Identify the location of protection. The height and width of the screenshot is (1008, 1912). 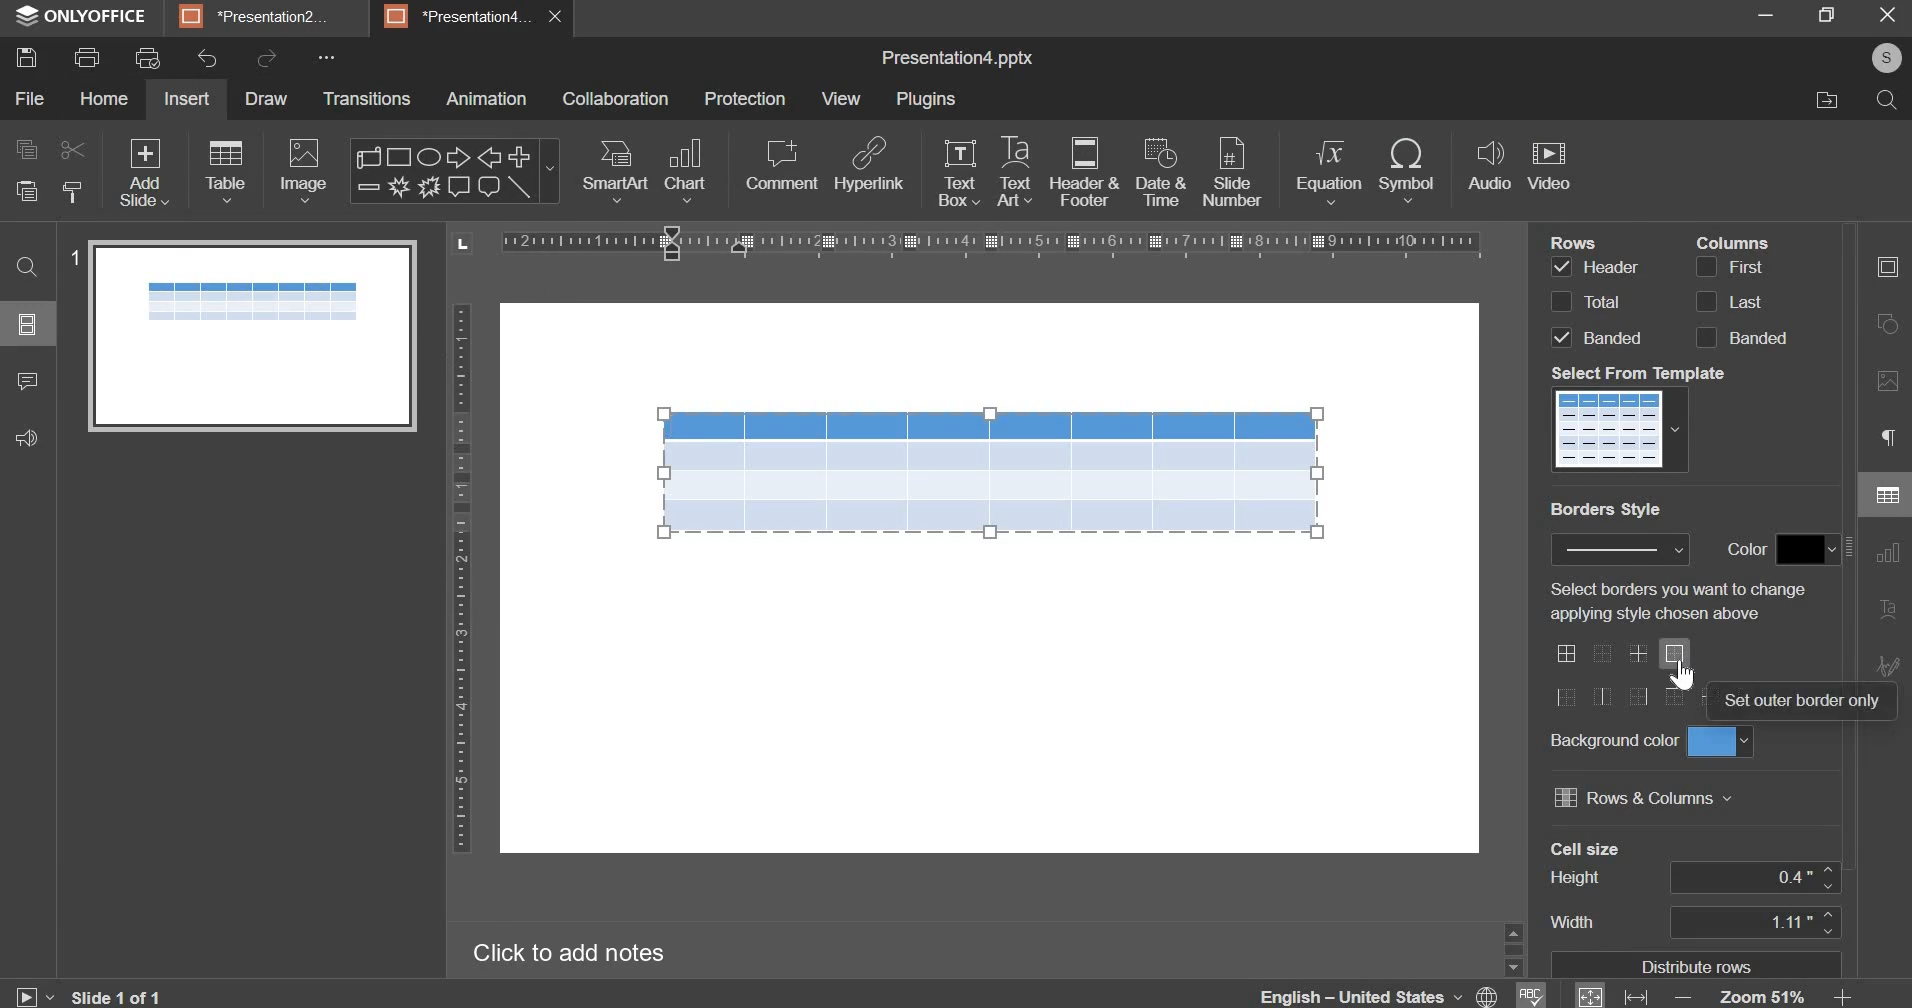
(746, 99).